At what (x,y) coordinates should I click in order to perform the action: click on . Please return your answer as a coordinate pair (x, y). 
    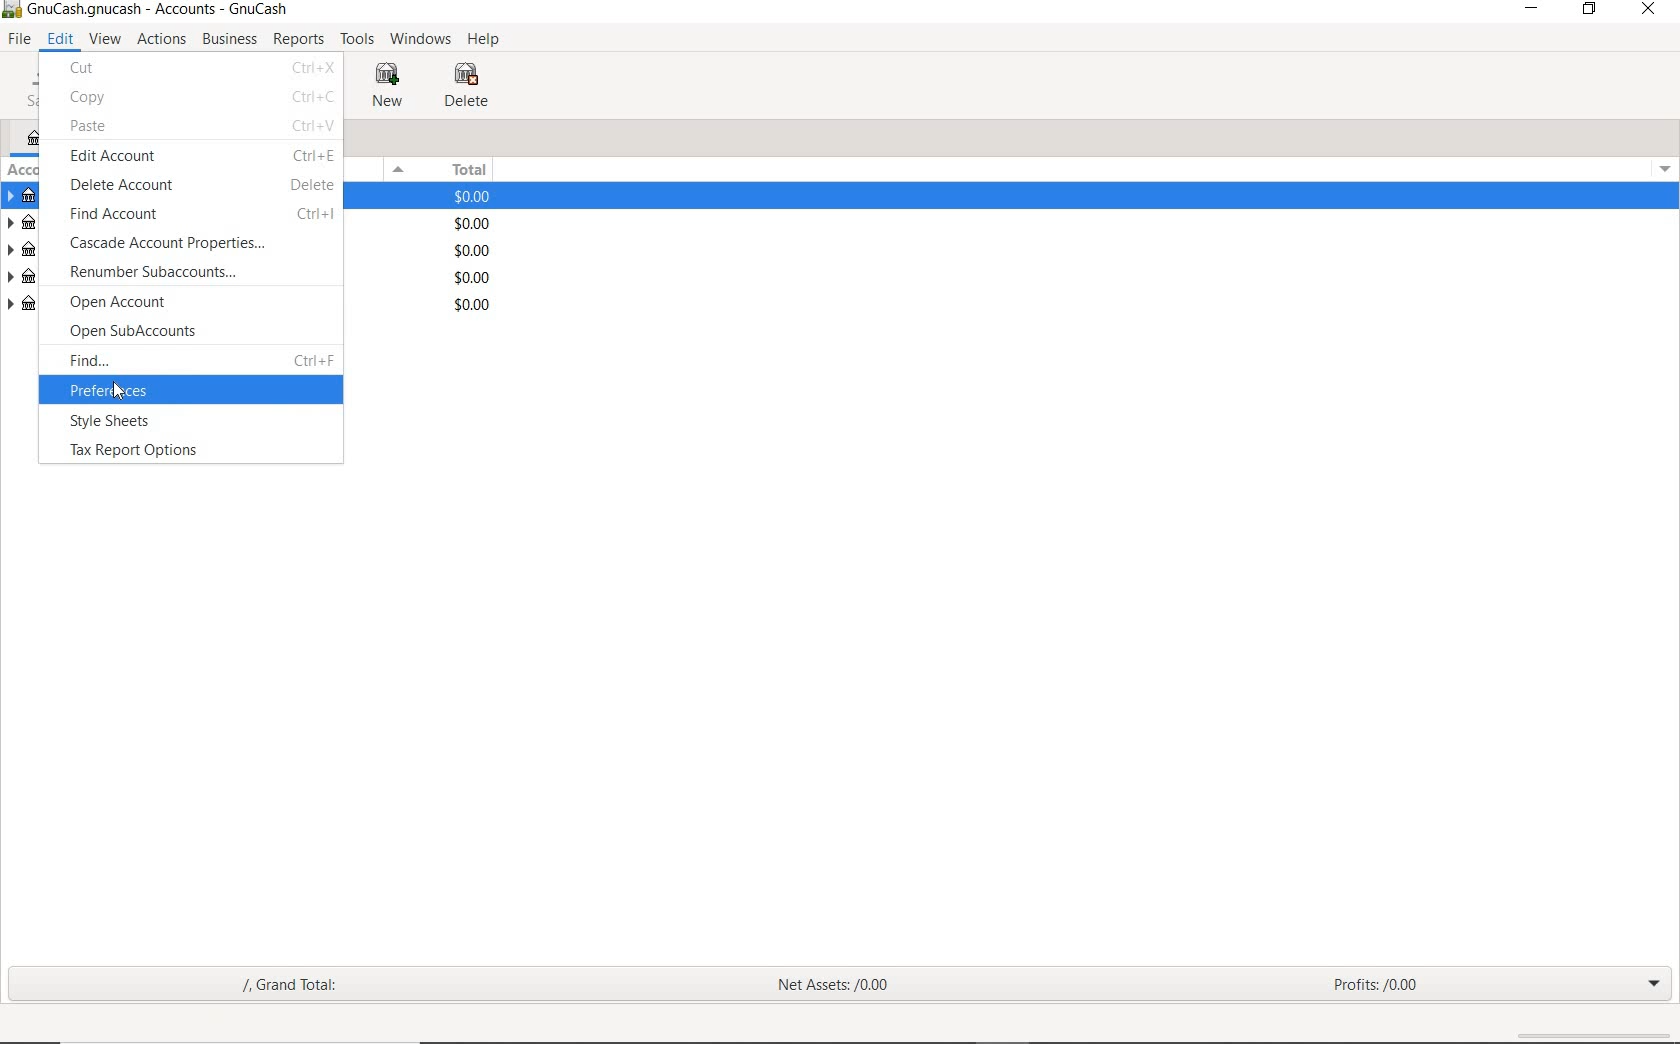
    Looking at the image, I should click on (316, 184).